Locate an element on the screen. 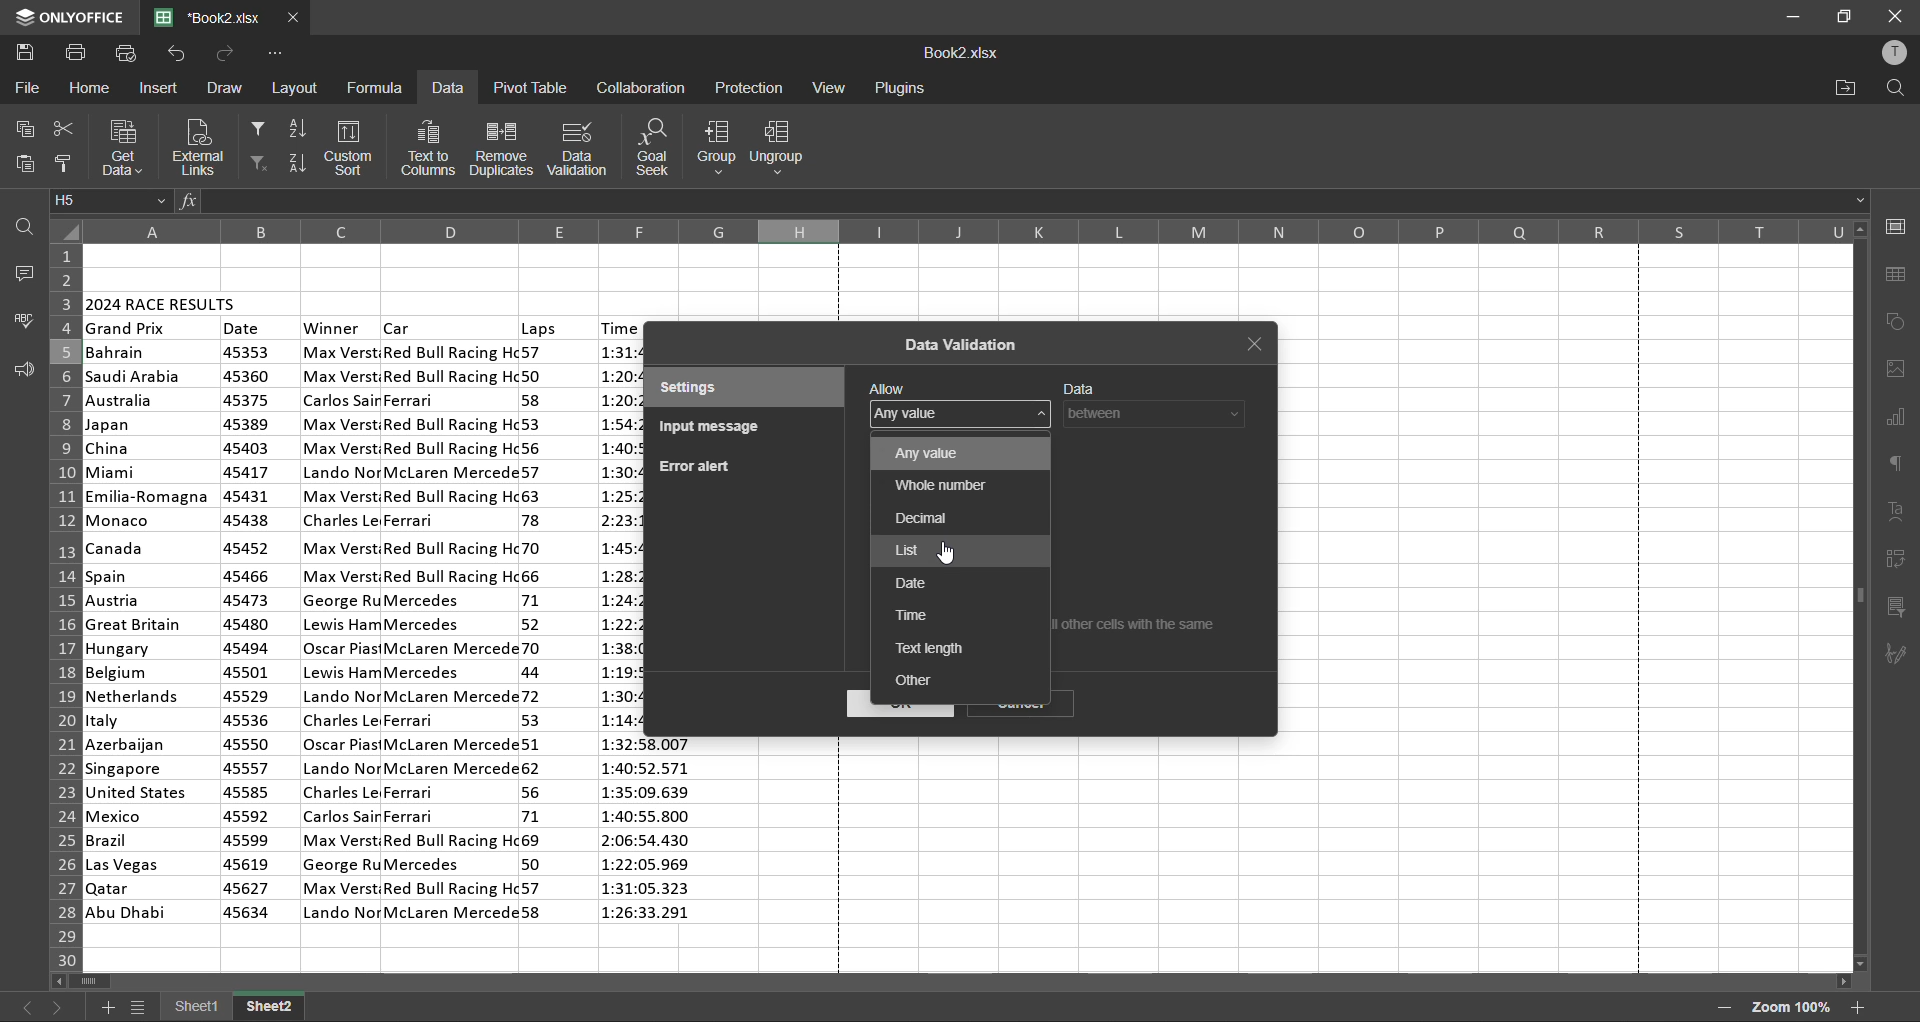 This screenshot has width=1920, height=1022. find is located at coordinates (28, 226).